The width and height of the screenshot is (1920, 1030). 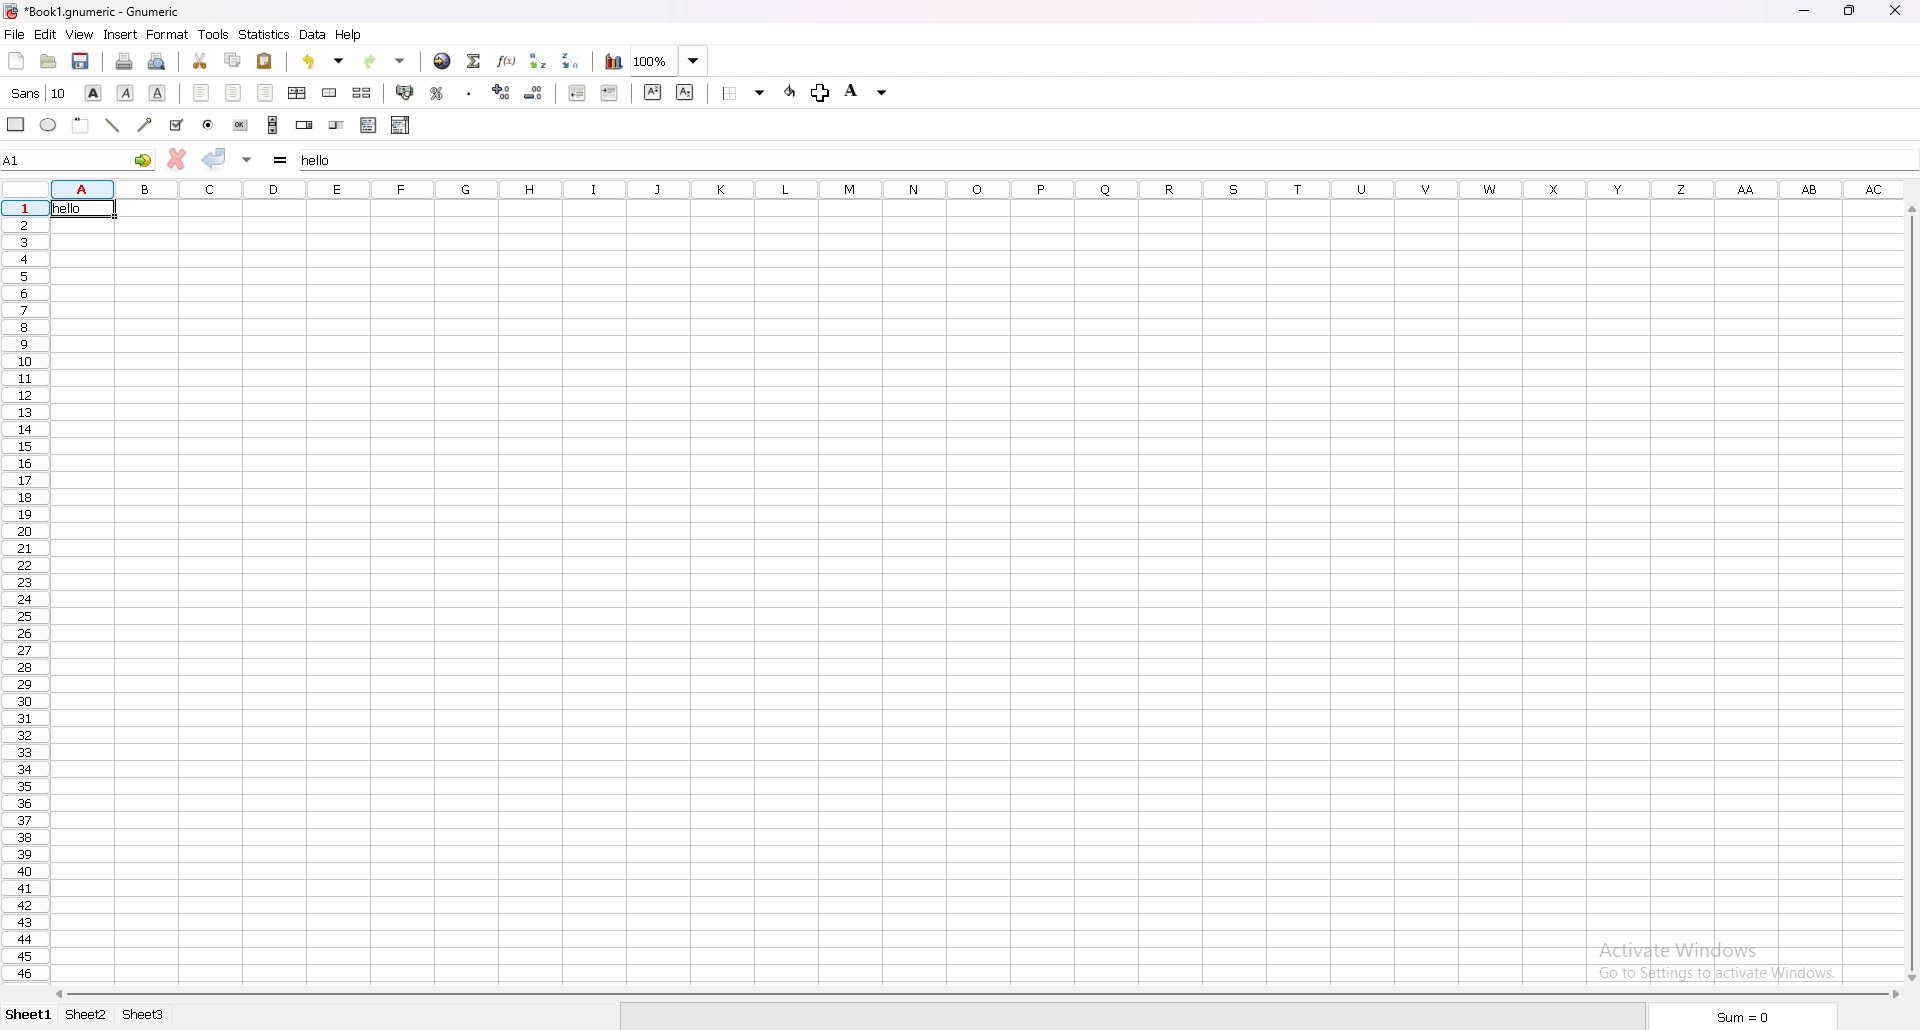 What do you see at coordinates (247, 158) in the screenshot?
I see `accept changes in multiple cells` at bounding box center [247, 158].